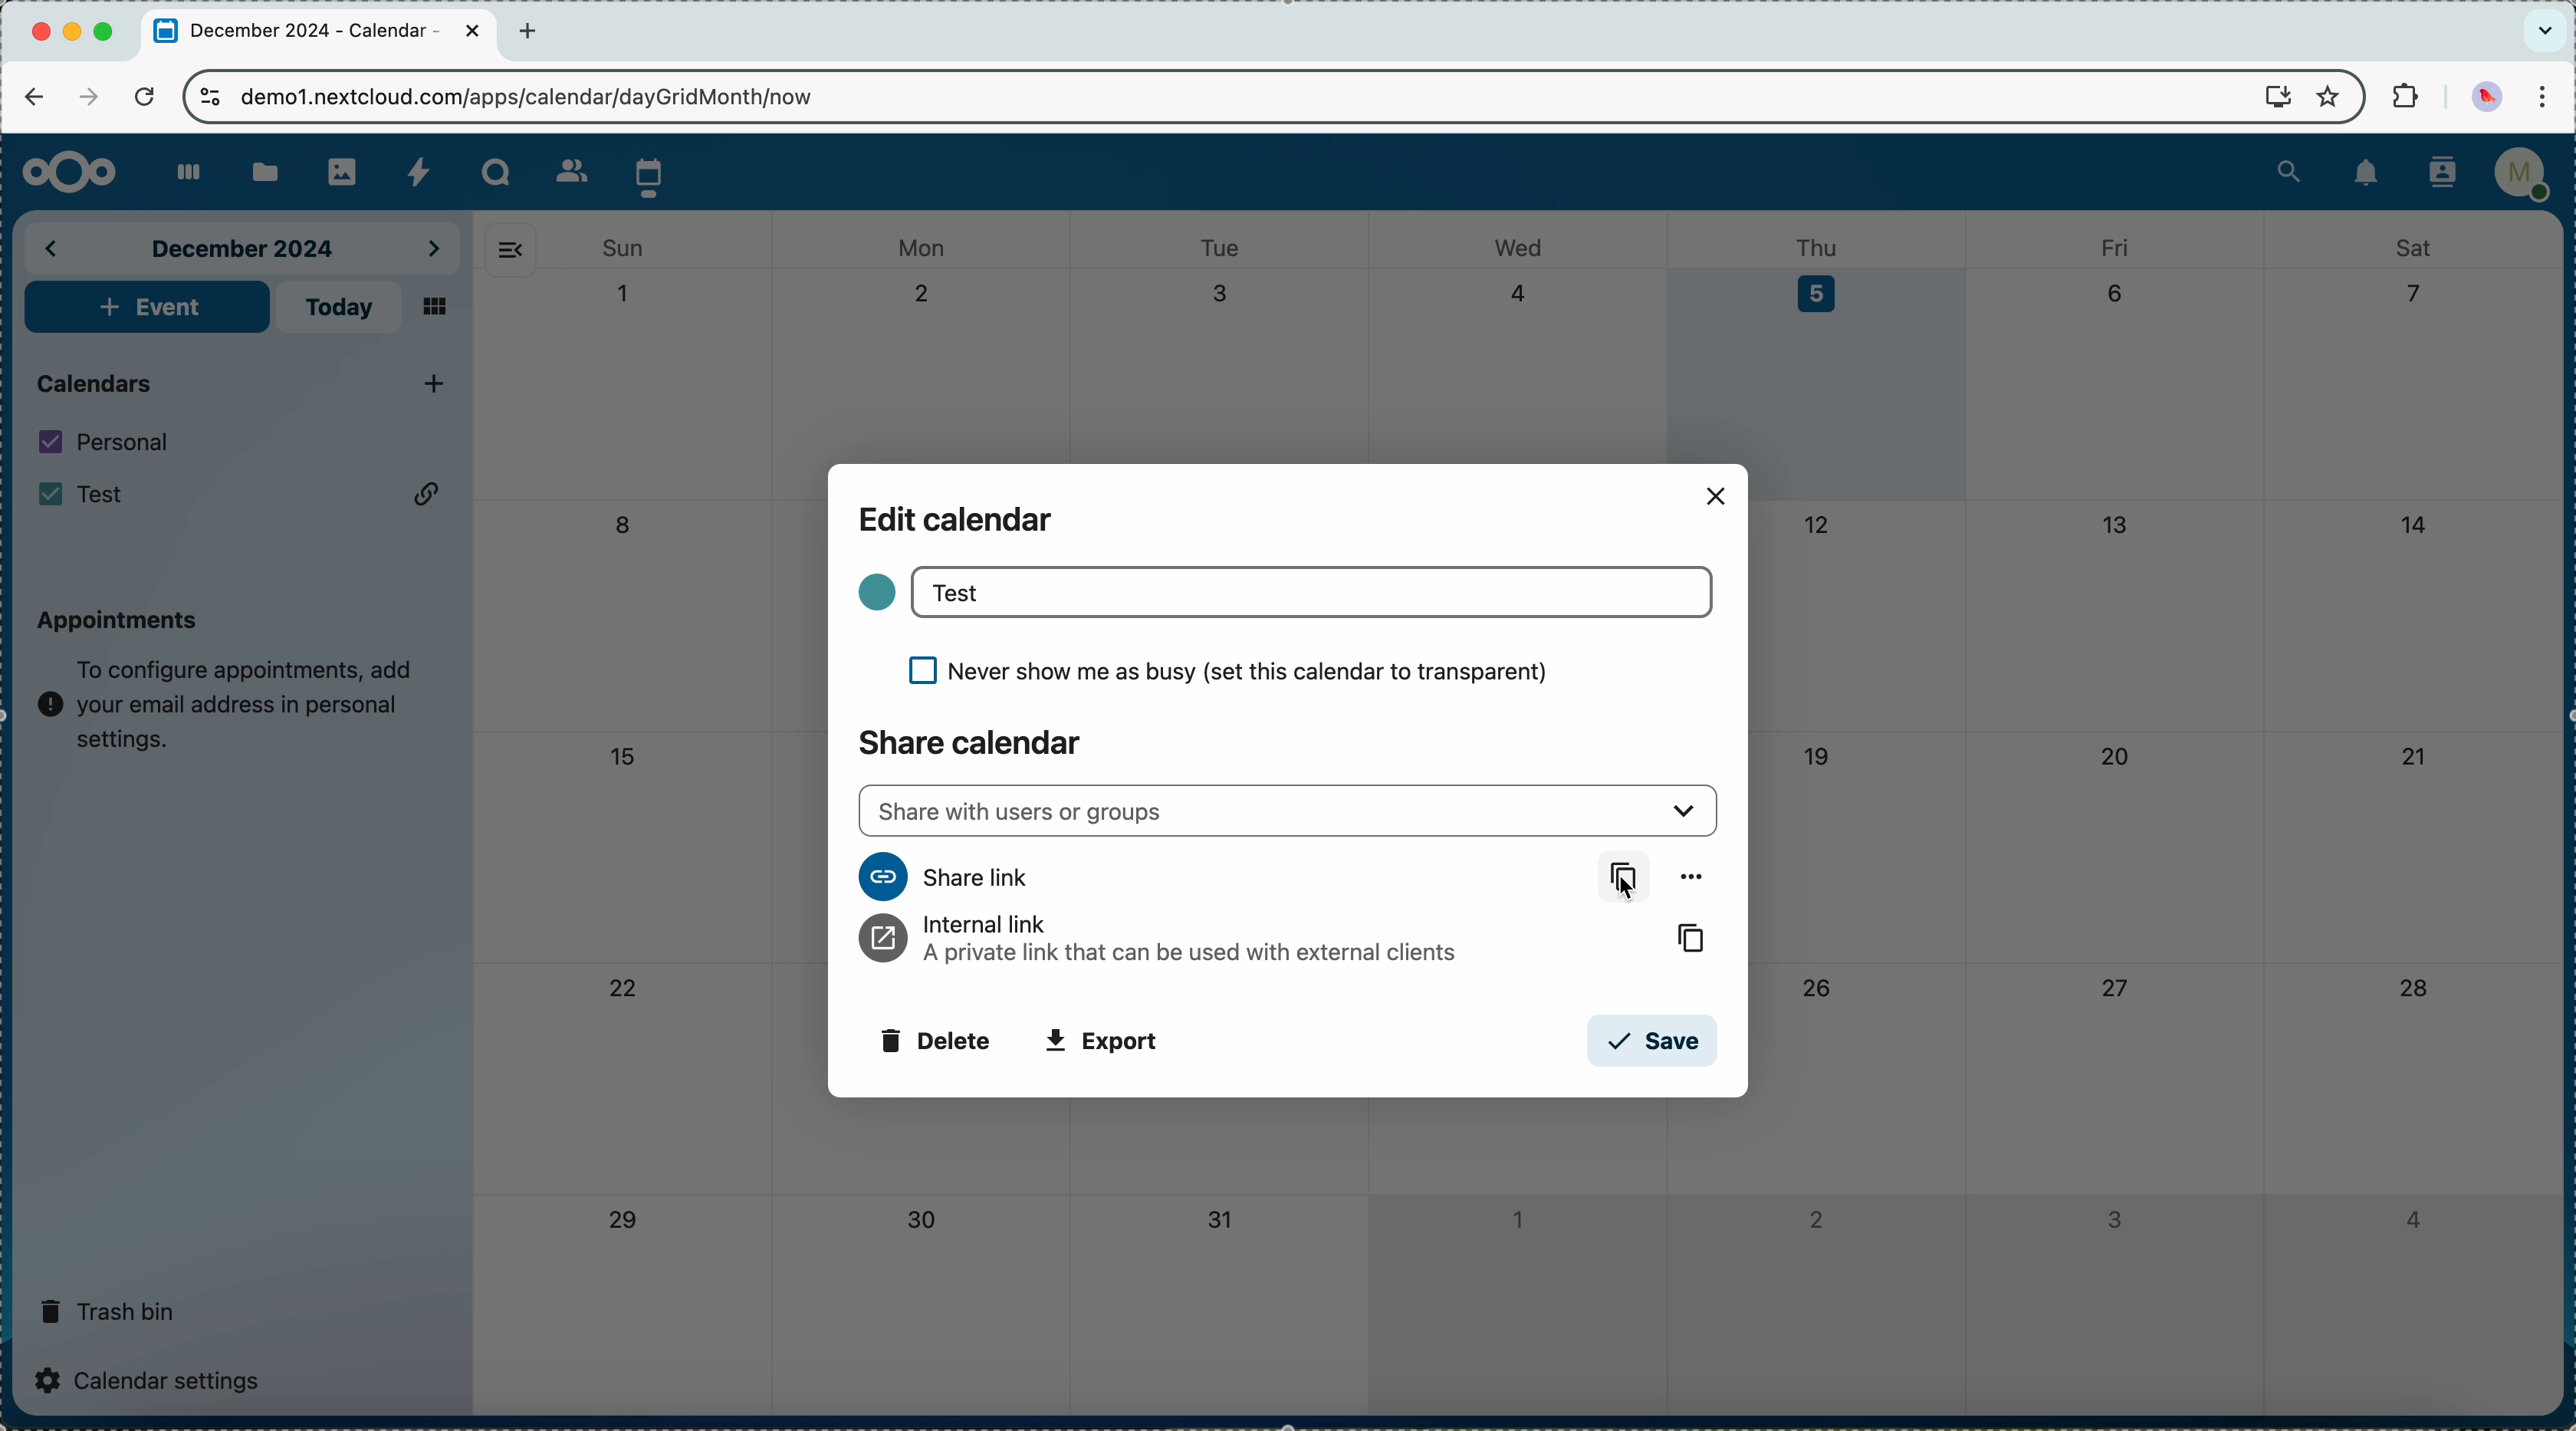 This screenshot has width=2576, height=1431. Describe the element at coordinates (625, 294) in the screenshot. I see `1` at that location.